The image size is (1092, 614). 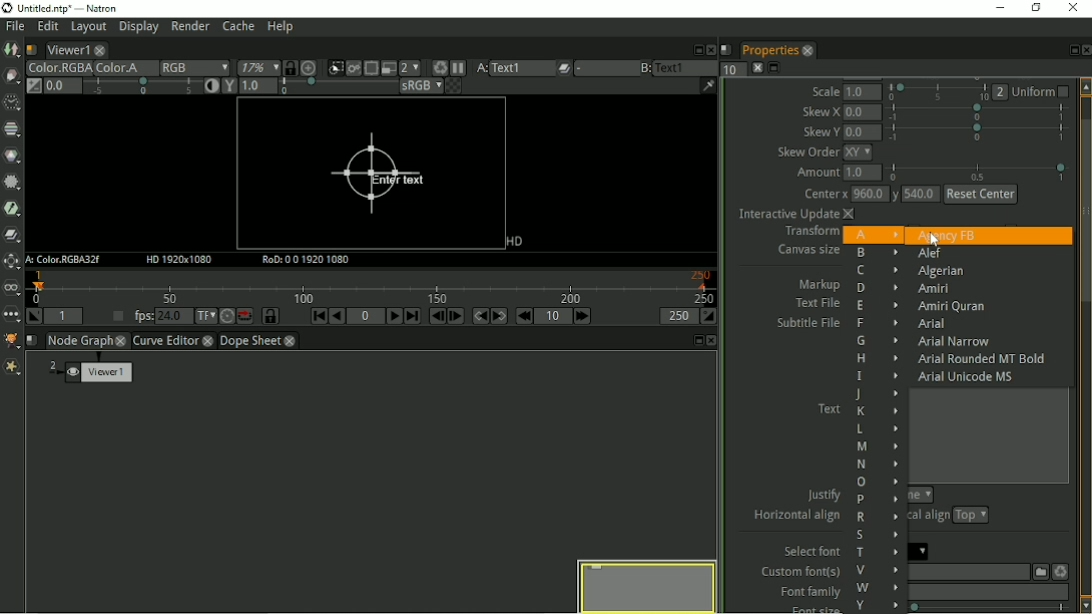 I want to click on close, so click(x=101, y=50).